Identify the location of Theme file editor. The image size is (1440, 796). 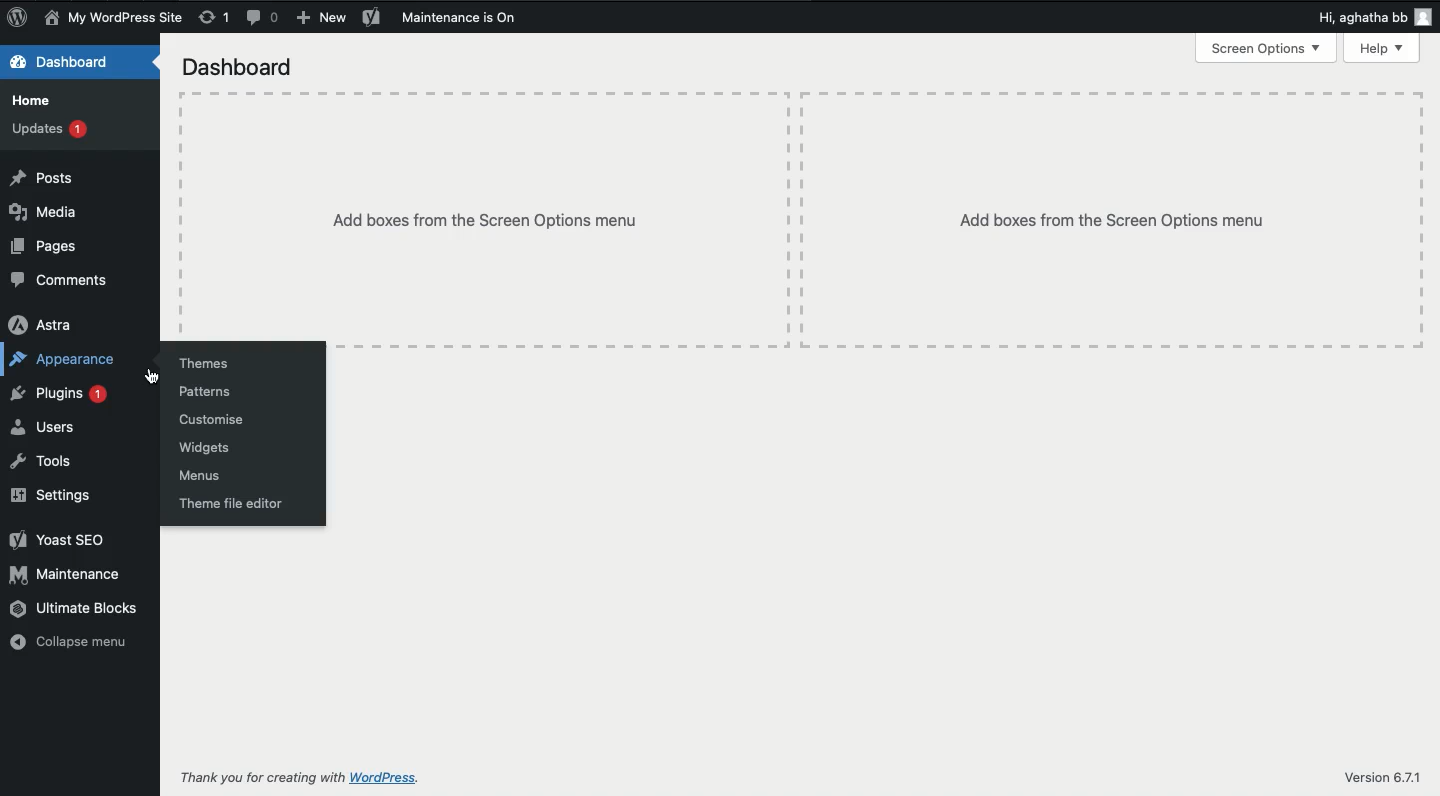
(231, 503).